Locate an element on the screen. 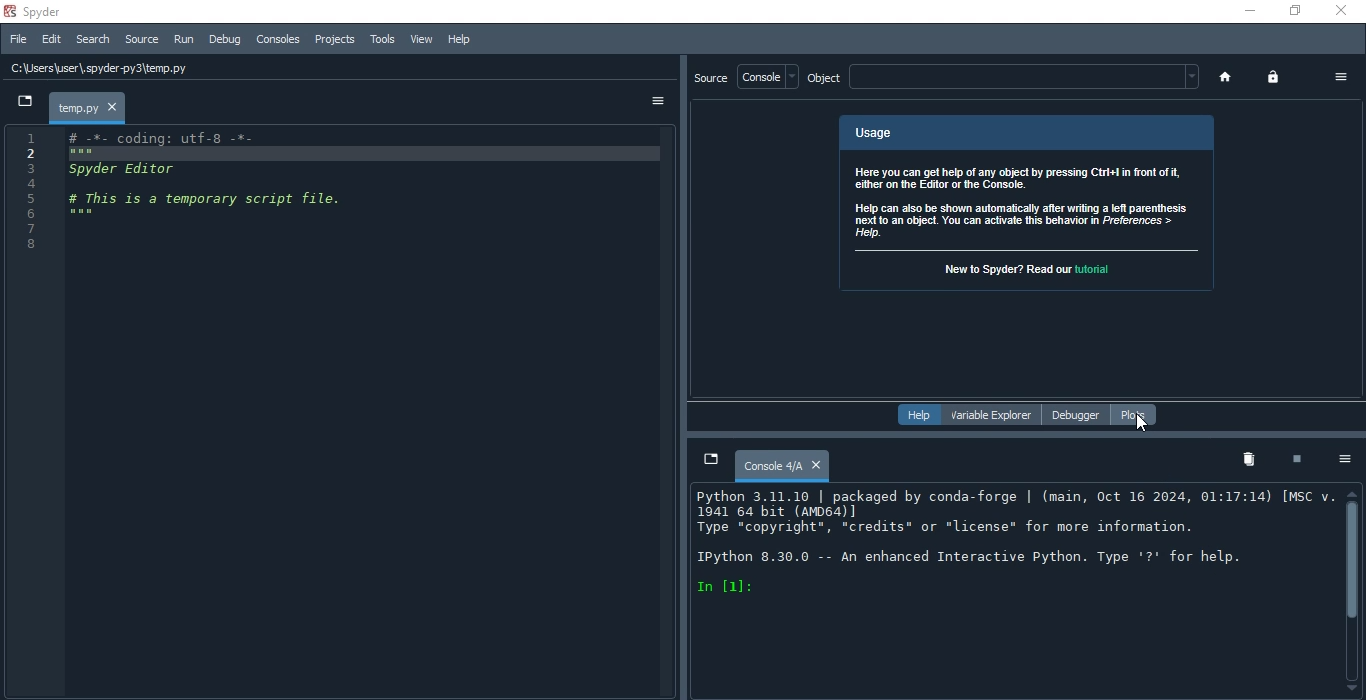 This screenshot has height=700, width=1366. minimise is located at coordinates (1248, 11).